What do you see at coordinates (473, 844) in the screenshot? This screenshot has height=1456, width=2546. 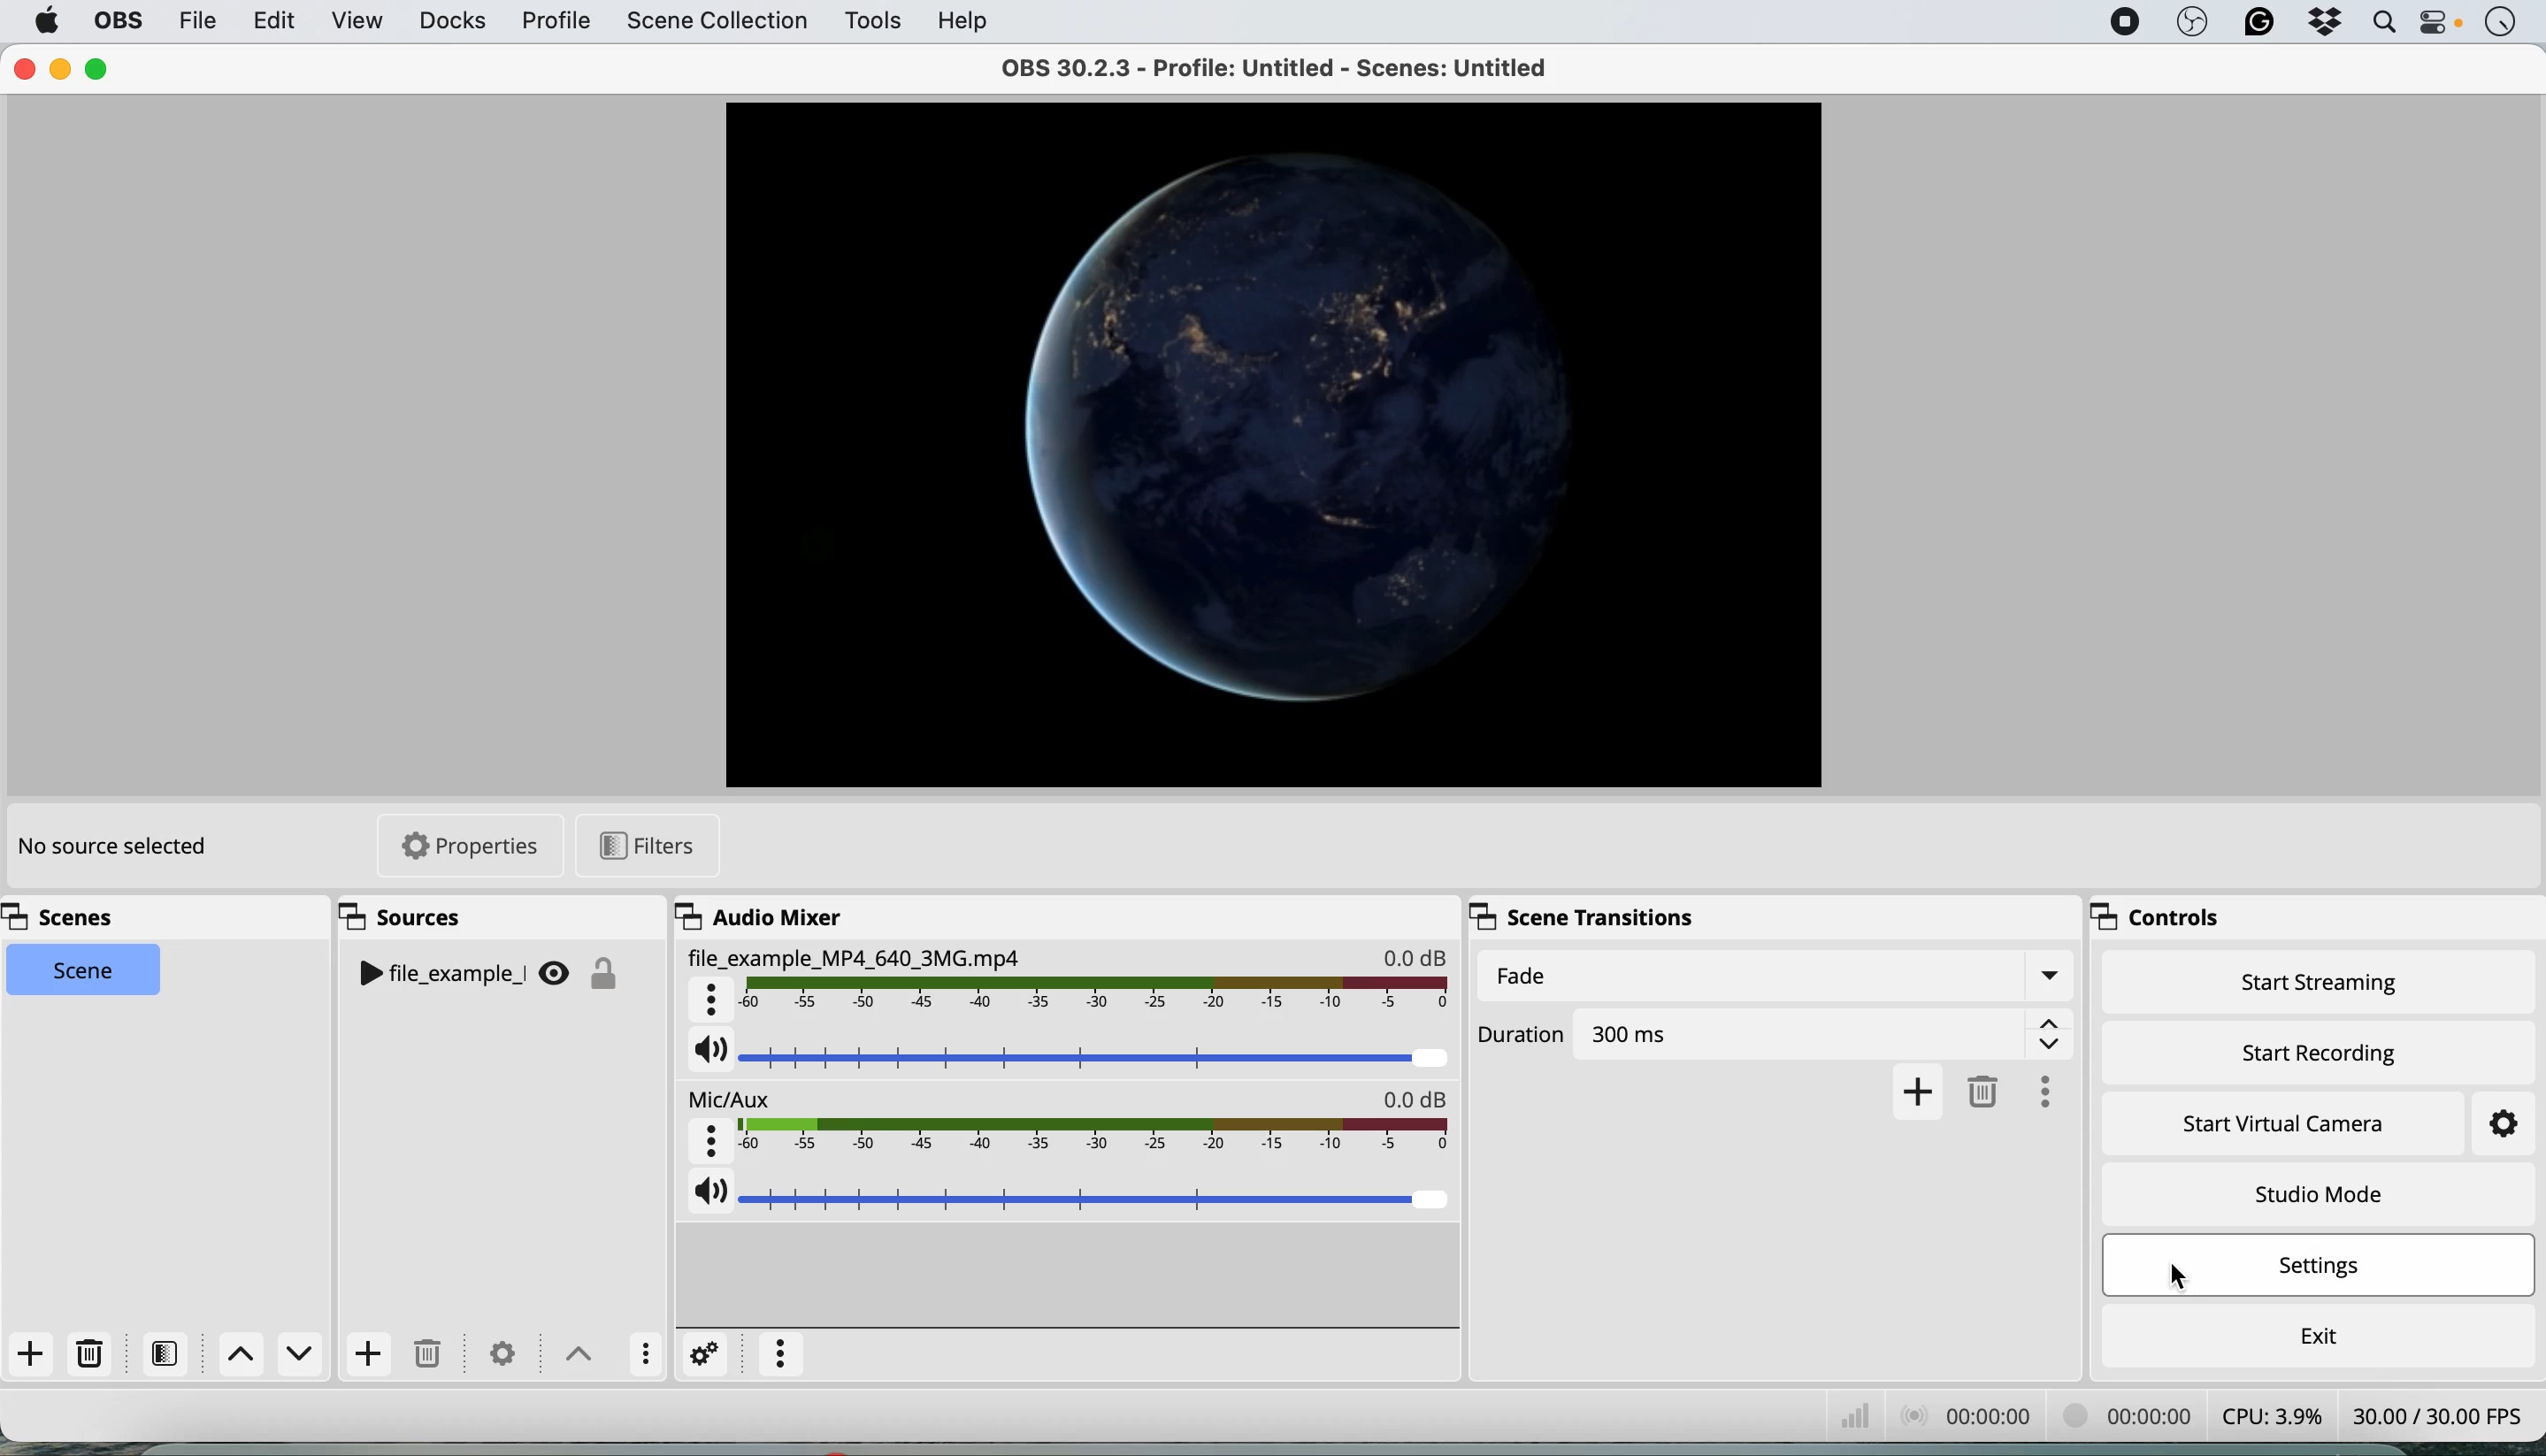 I see `properties` at bounding box center [473, 844].